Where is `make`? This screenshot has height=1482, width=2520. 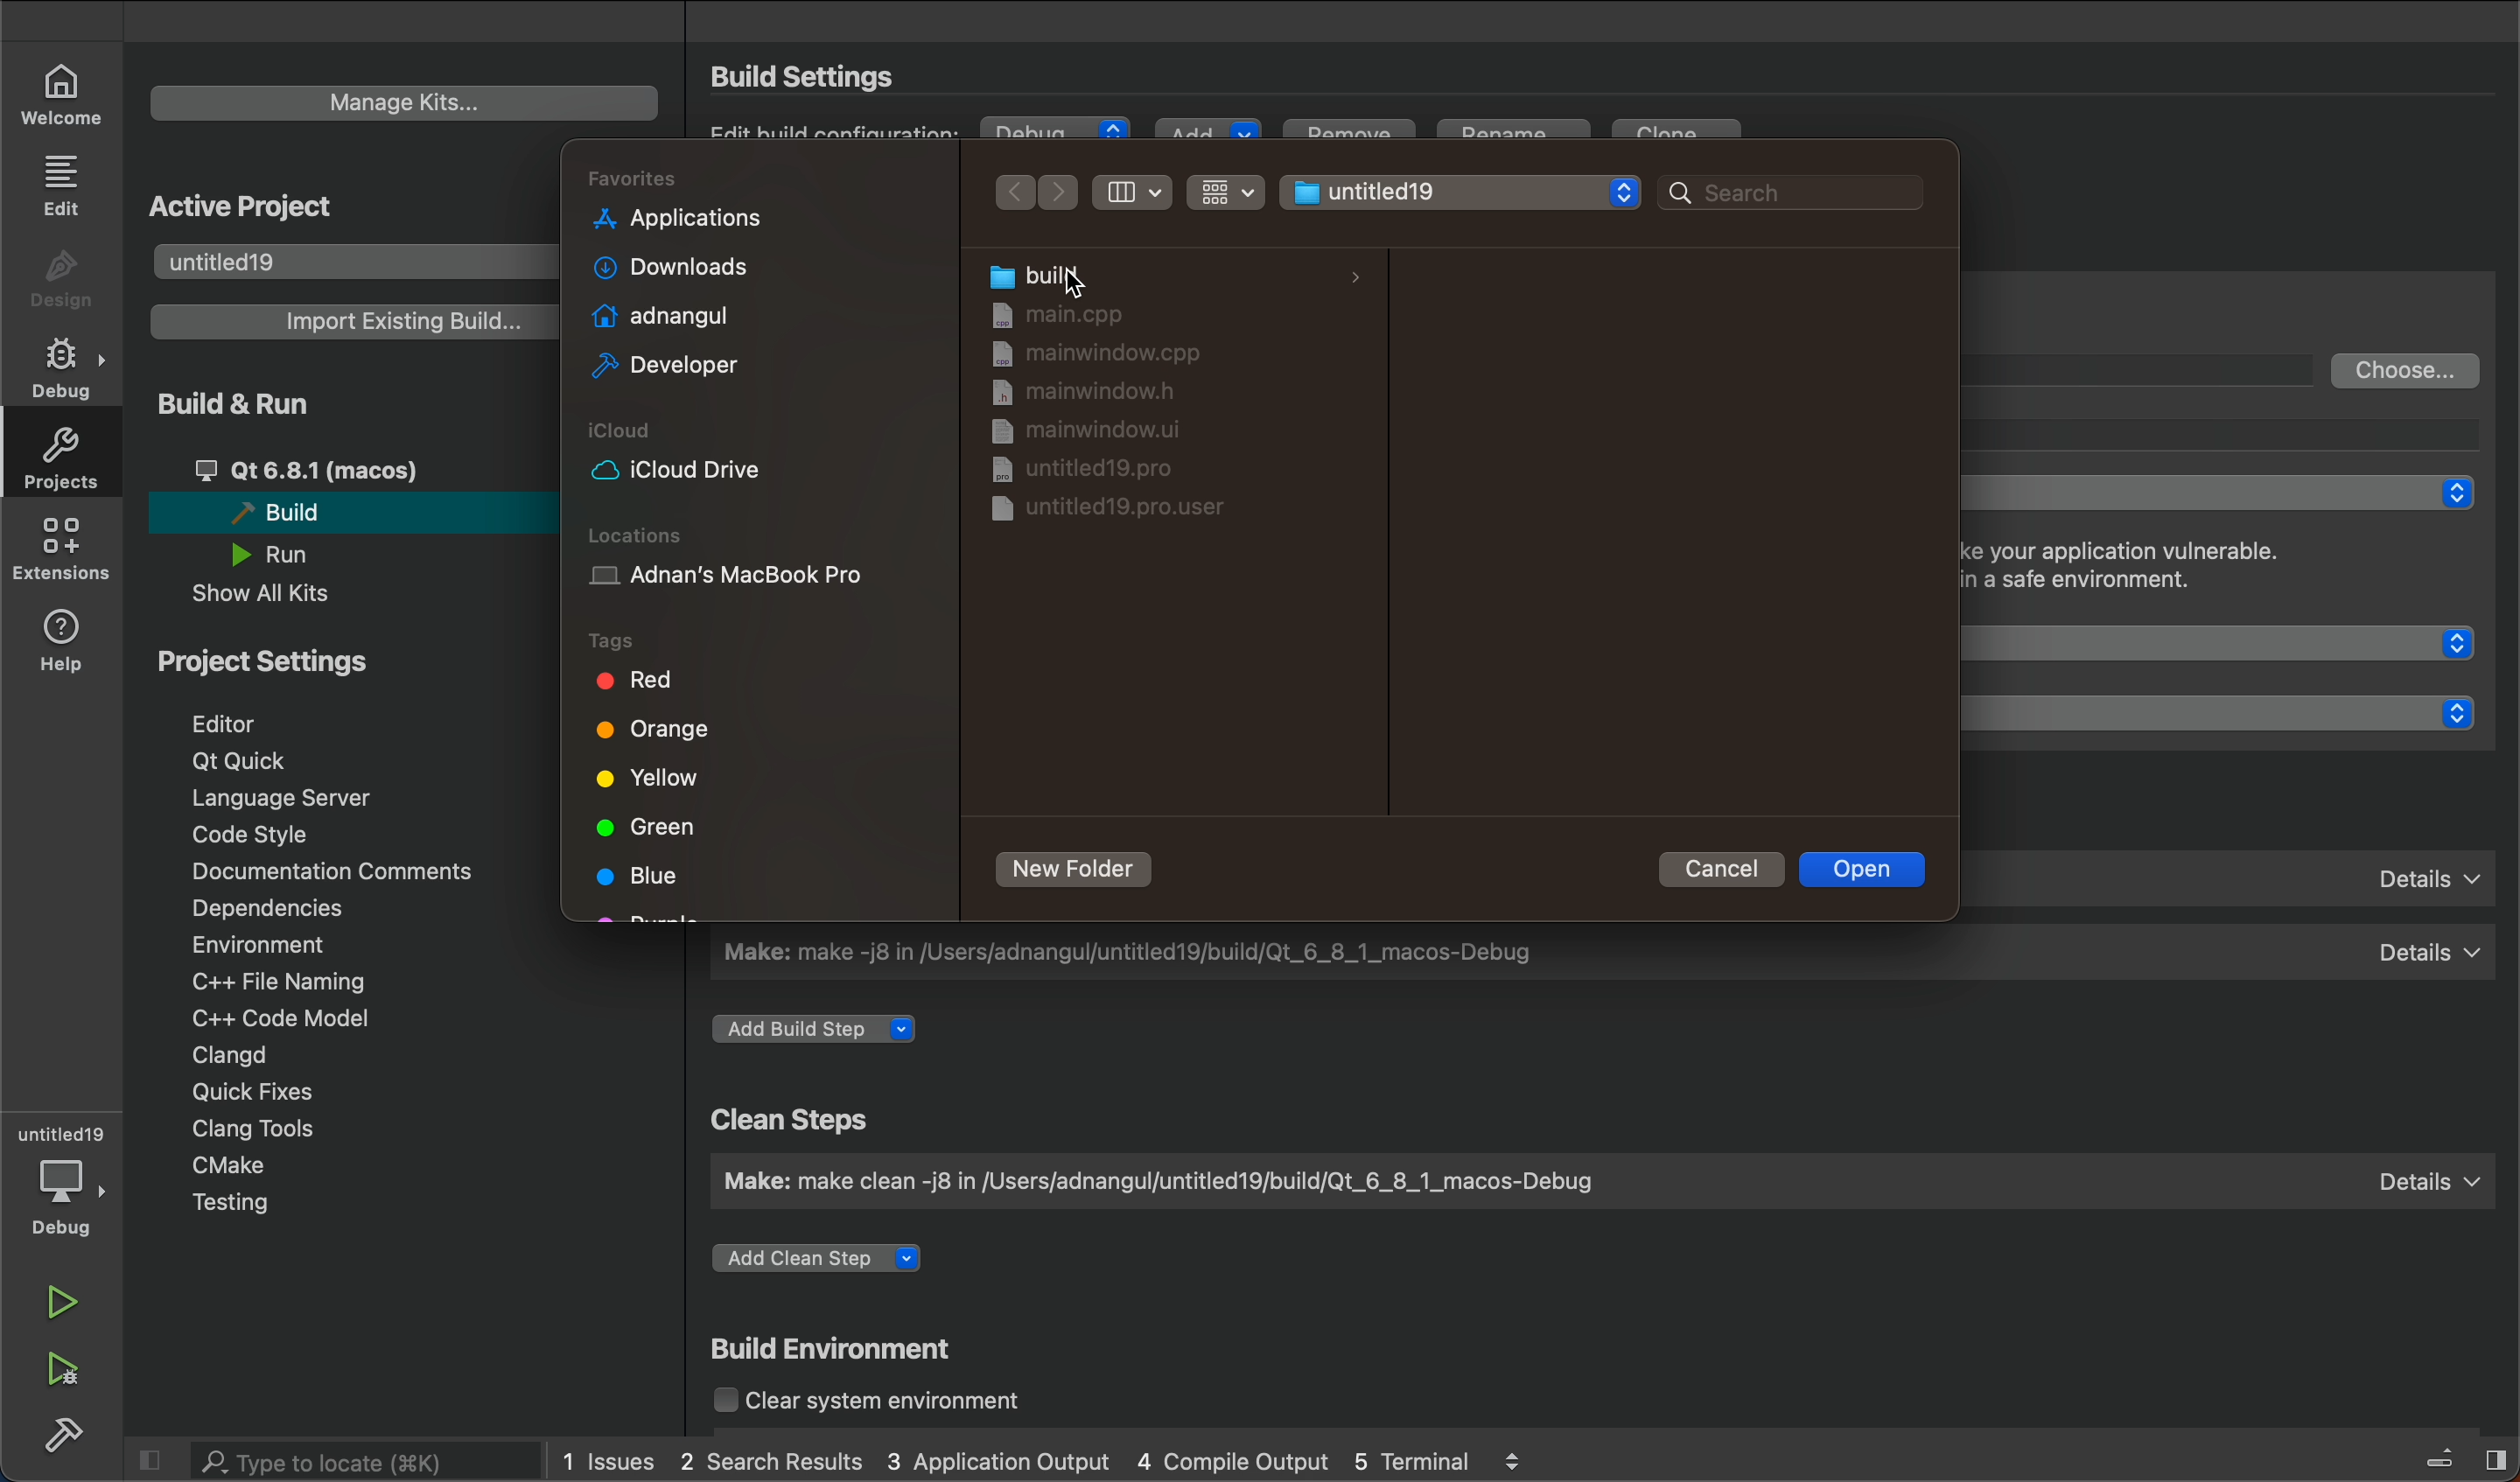 make is located at coordinates (1596, 1180).